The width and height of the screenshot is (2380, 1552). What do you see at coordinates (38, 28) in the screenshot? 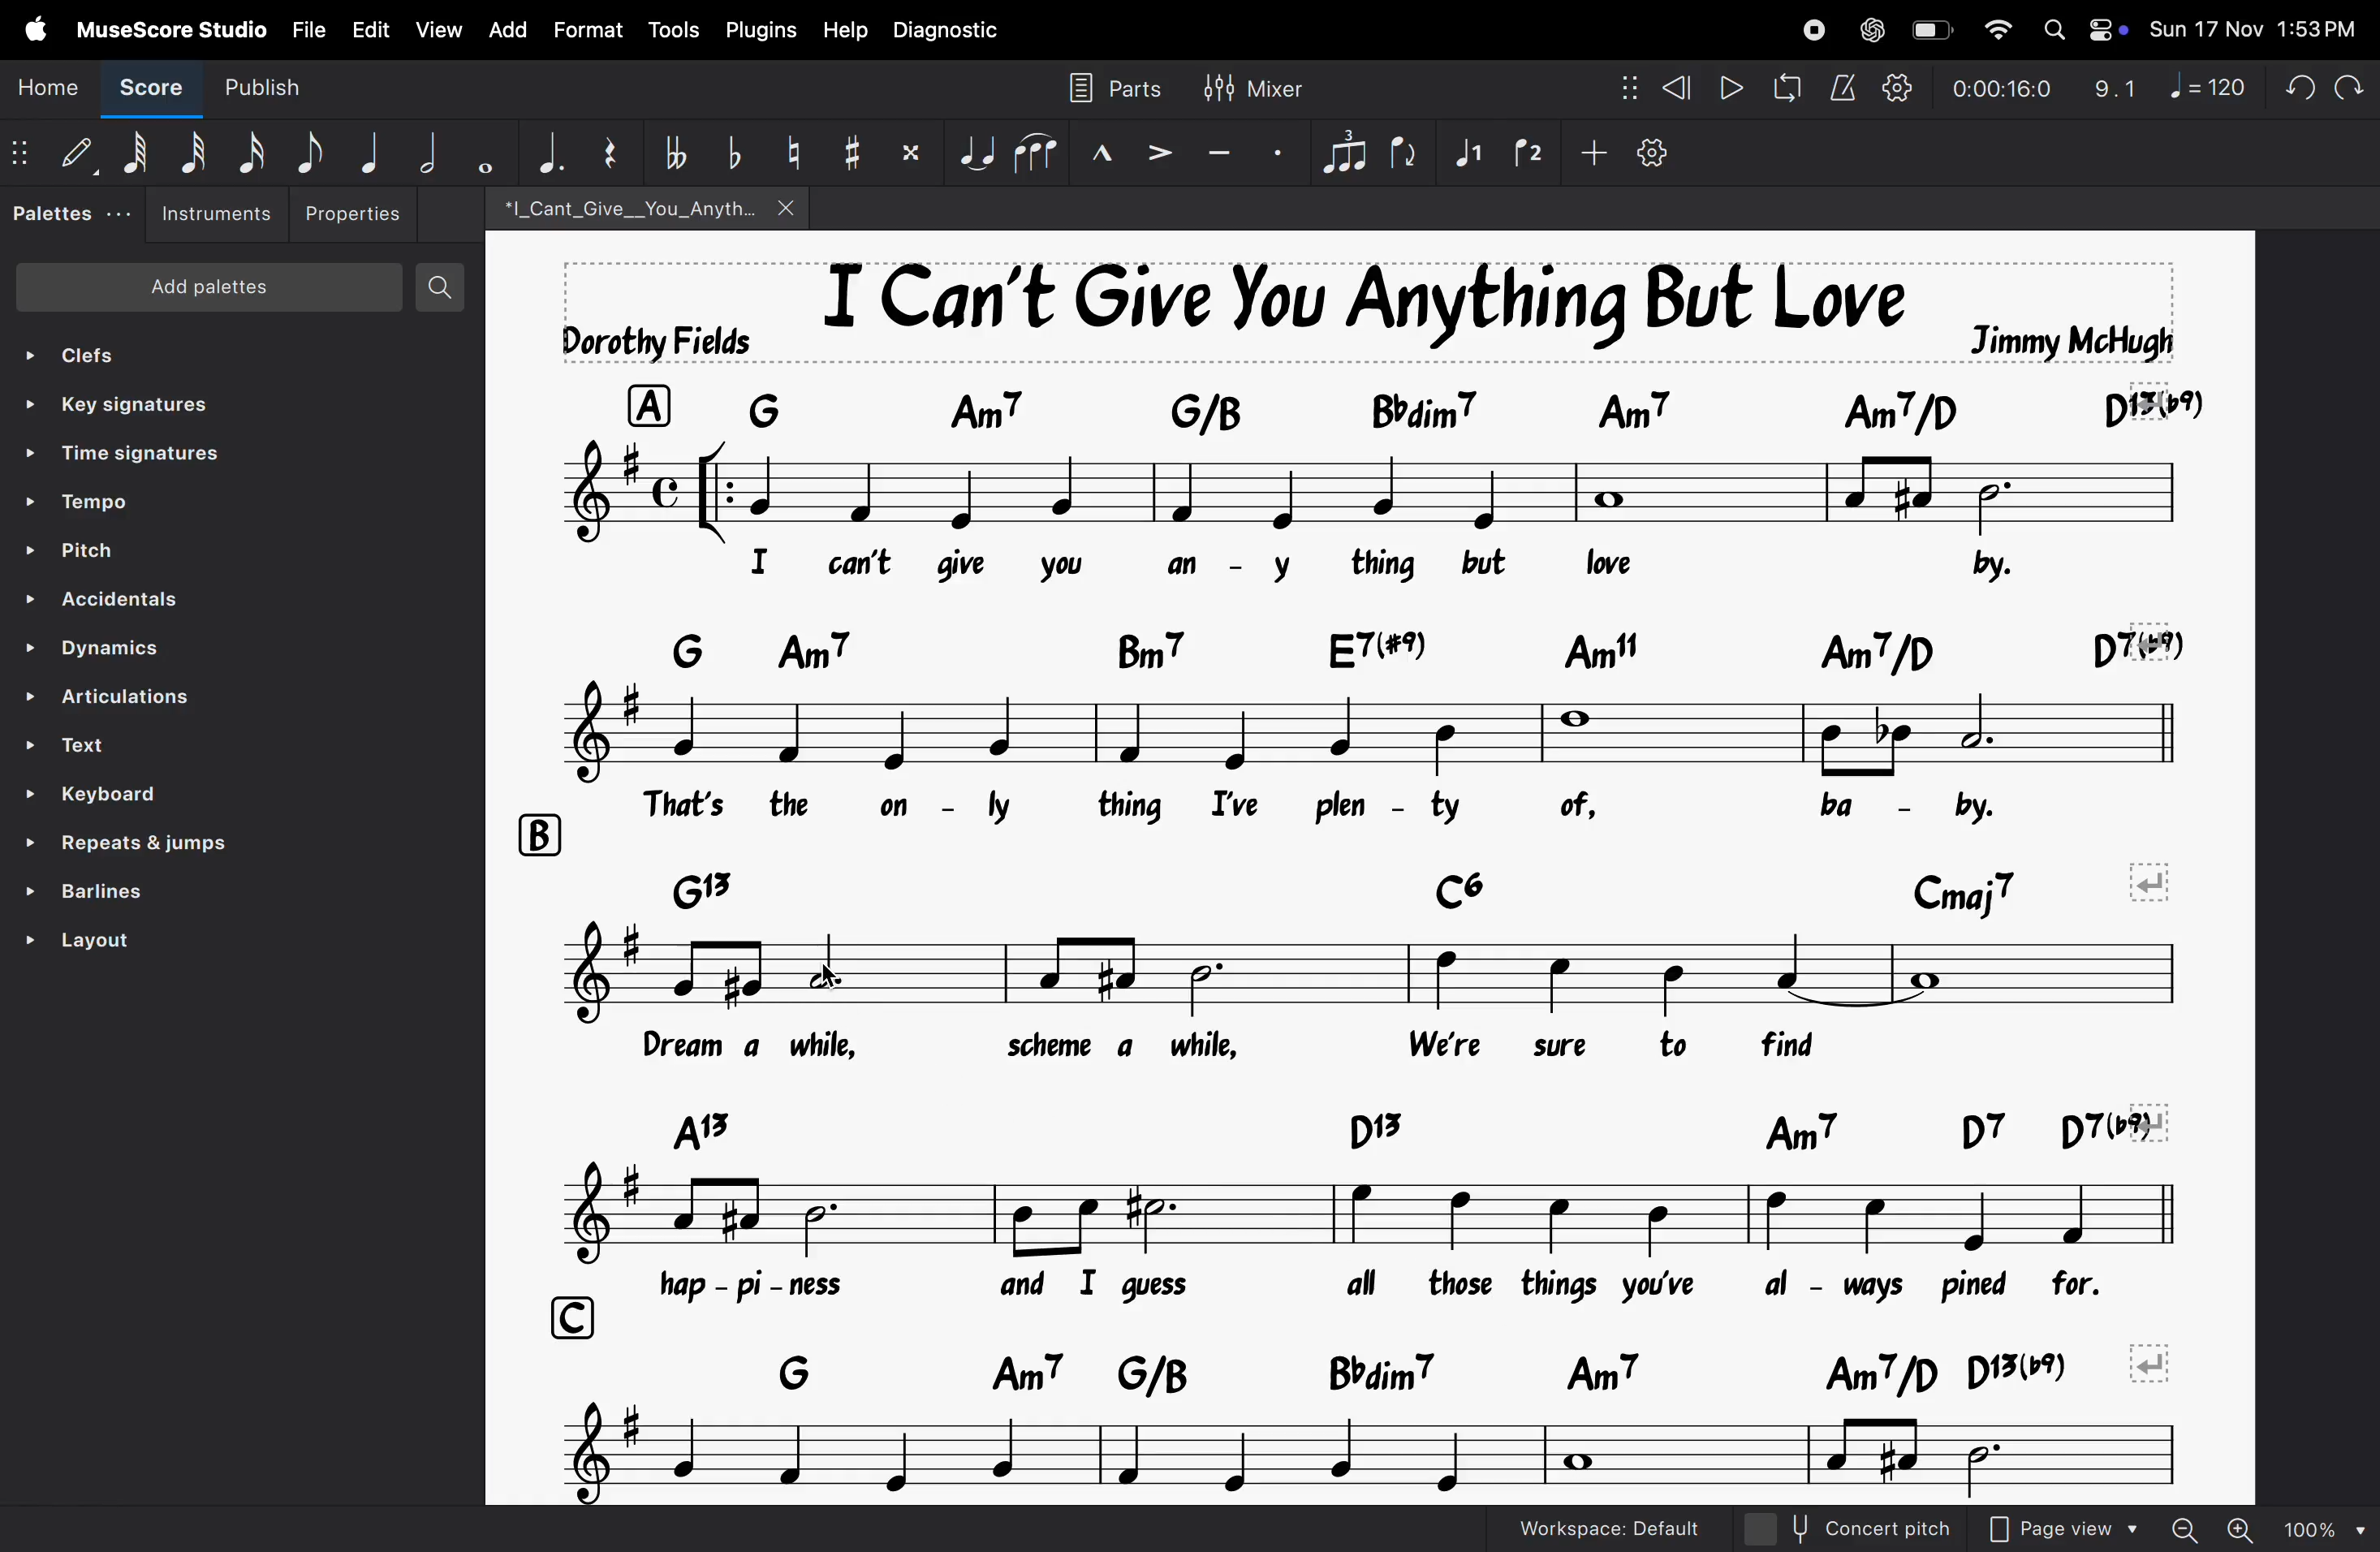
I see `Apple menu` at bounding box center [38, 28].